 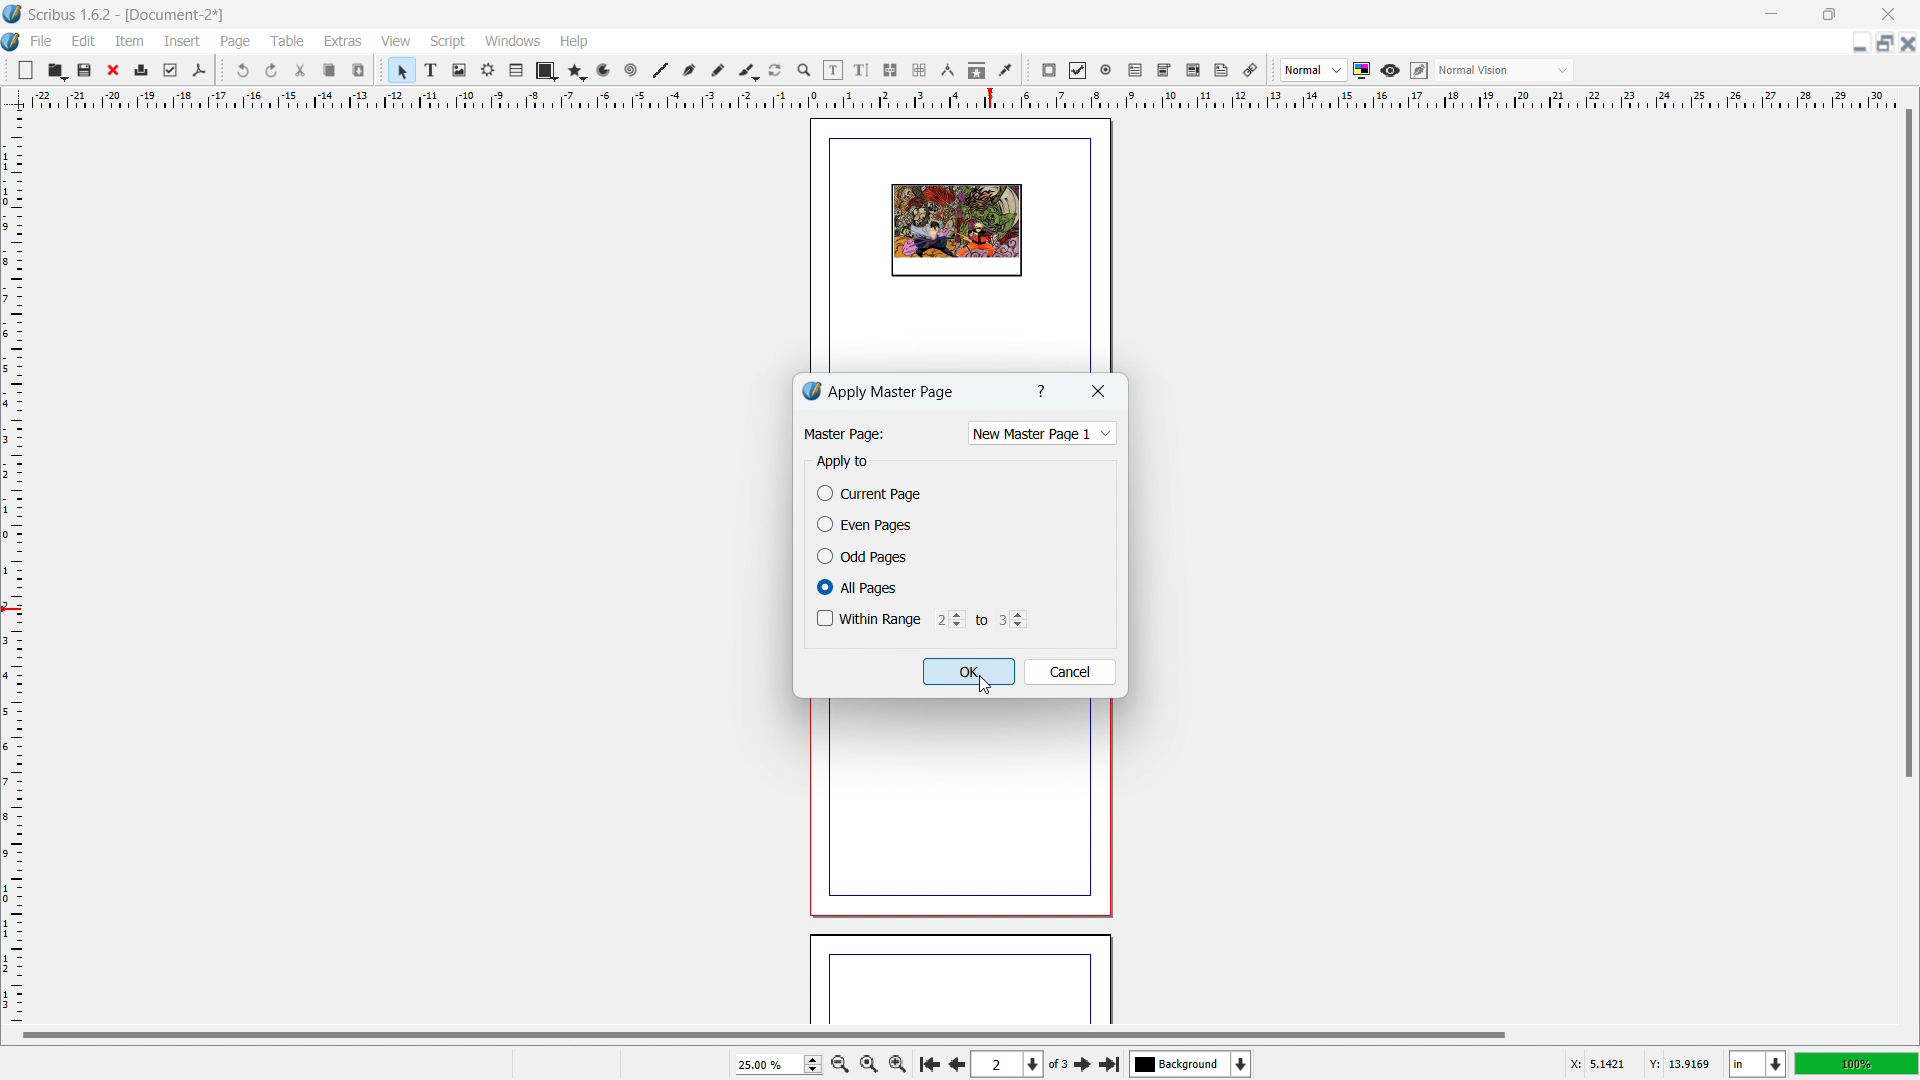 I want to click on unlink text frames, so click(x=919, y=71).